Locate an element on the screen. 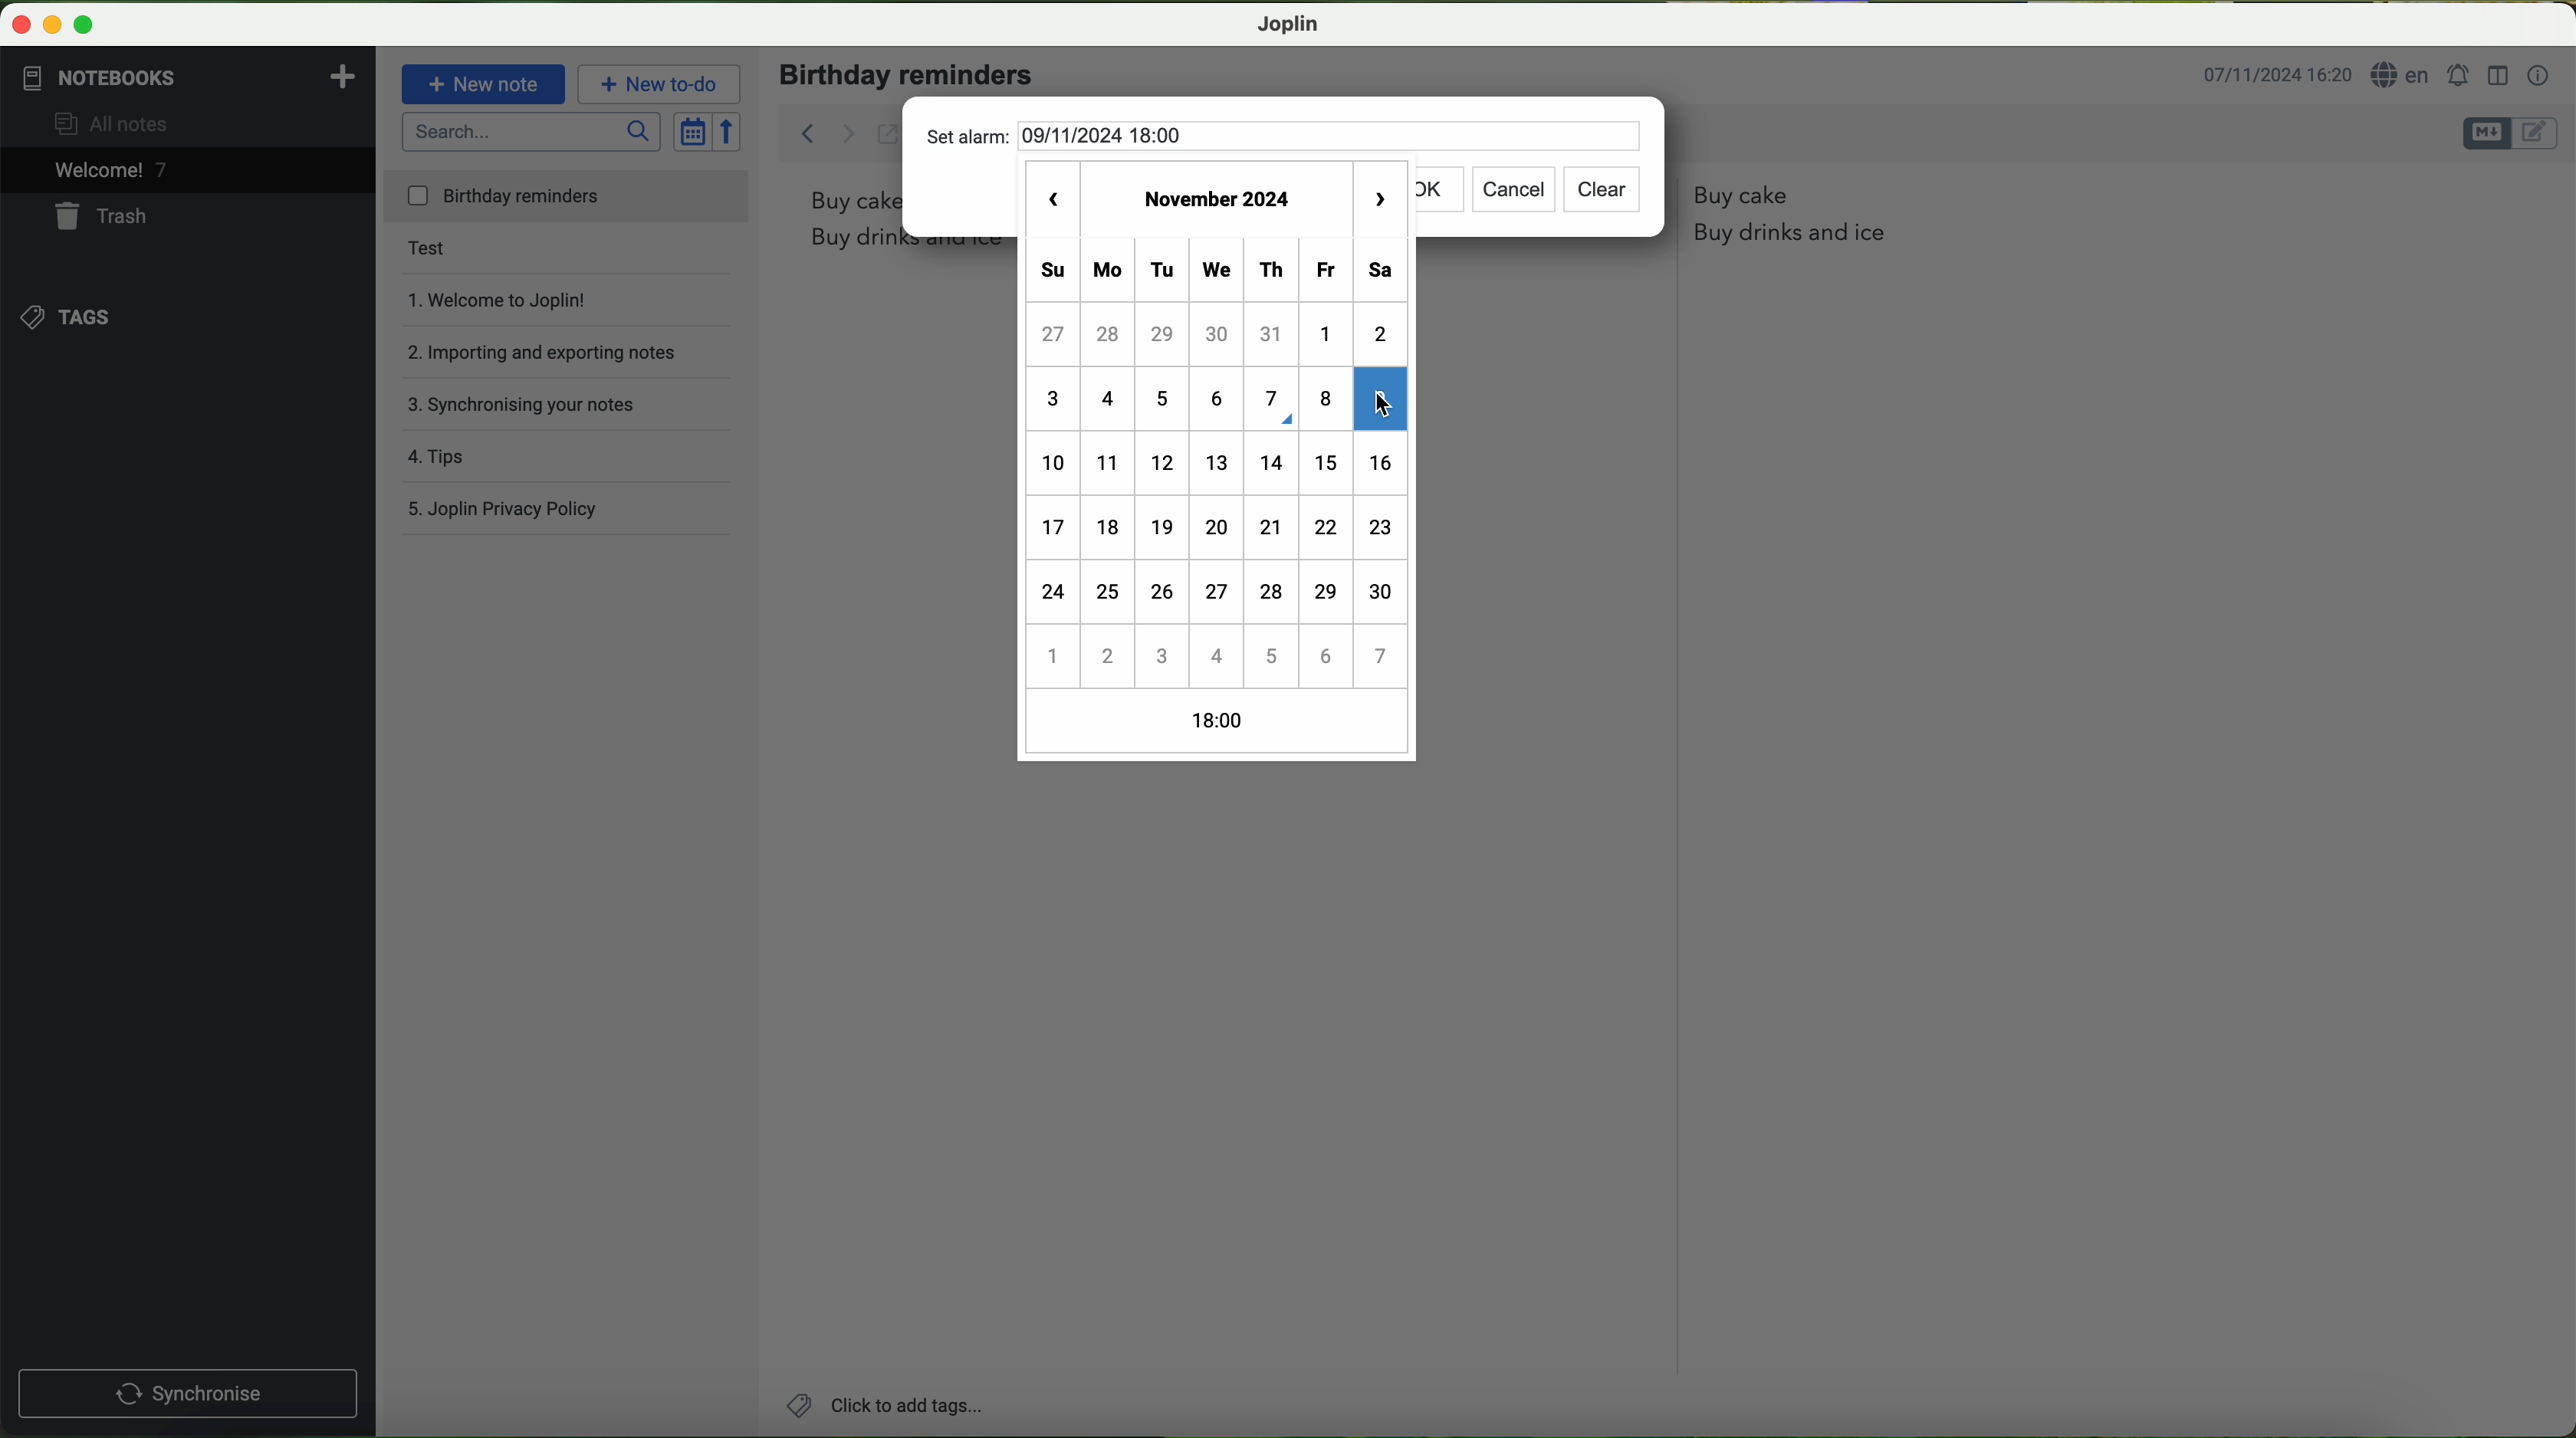 The height and width of the screenshot is (1438, 2576). back arrow is located at coordinates (825, 131).